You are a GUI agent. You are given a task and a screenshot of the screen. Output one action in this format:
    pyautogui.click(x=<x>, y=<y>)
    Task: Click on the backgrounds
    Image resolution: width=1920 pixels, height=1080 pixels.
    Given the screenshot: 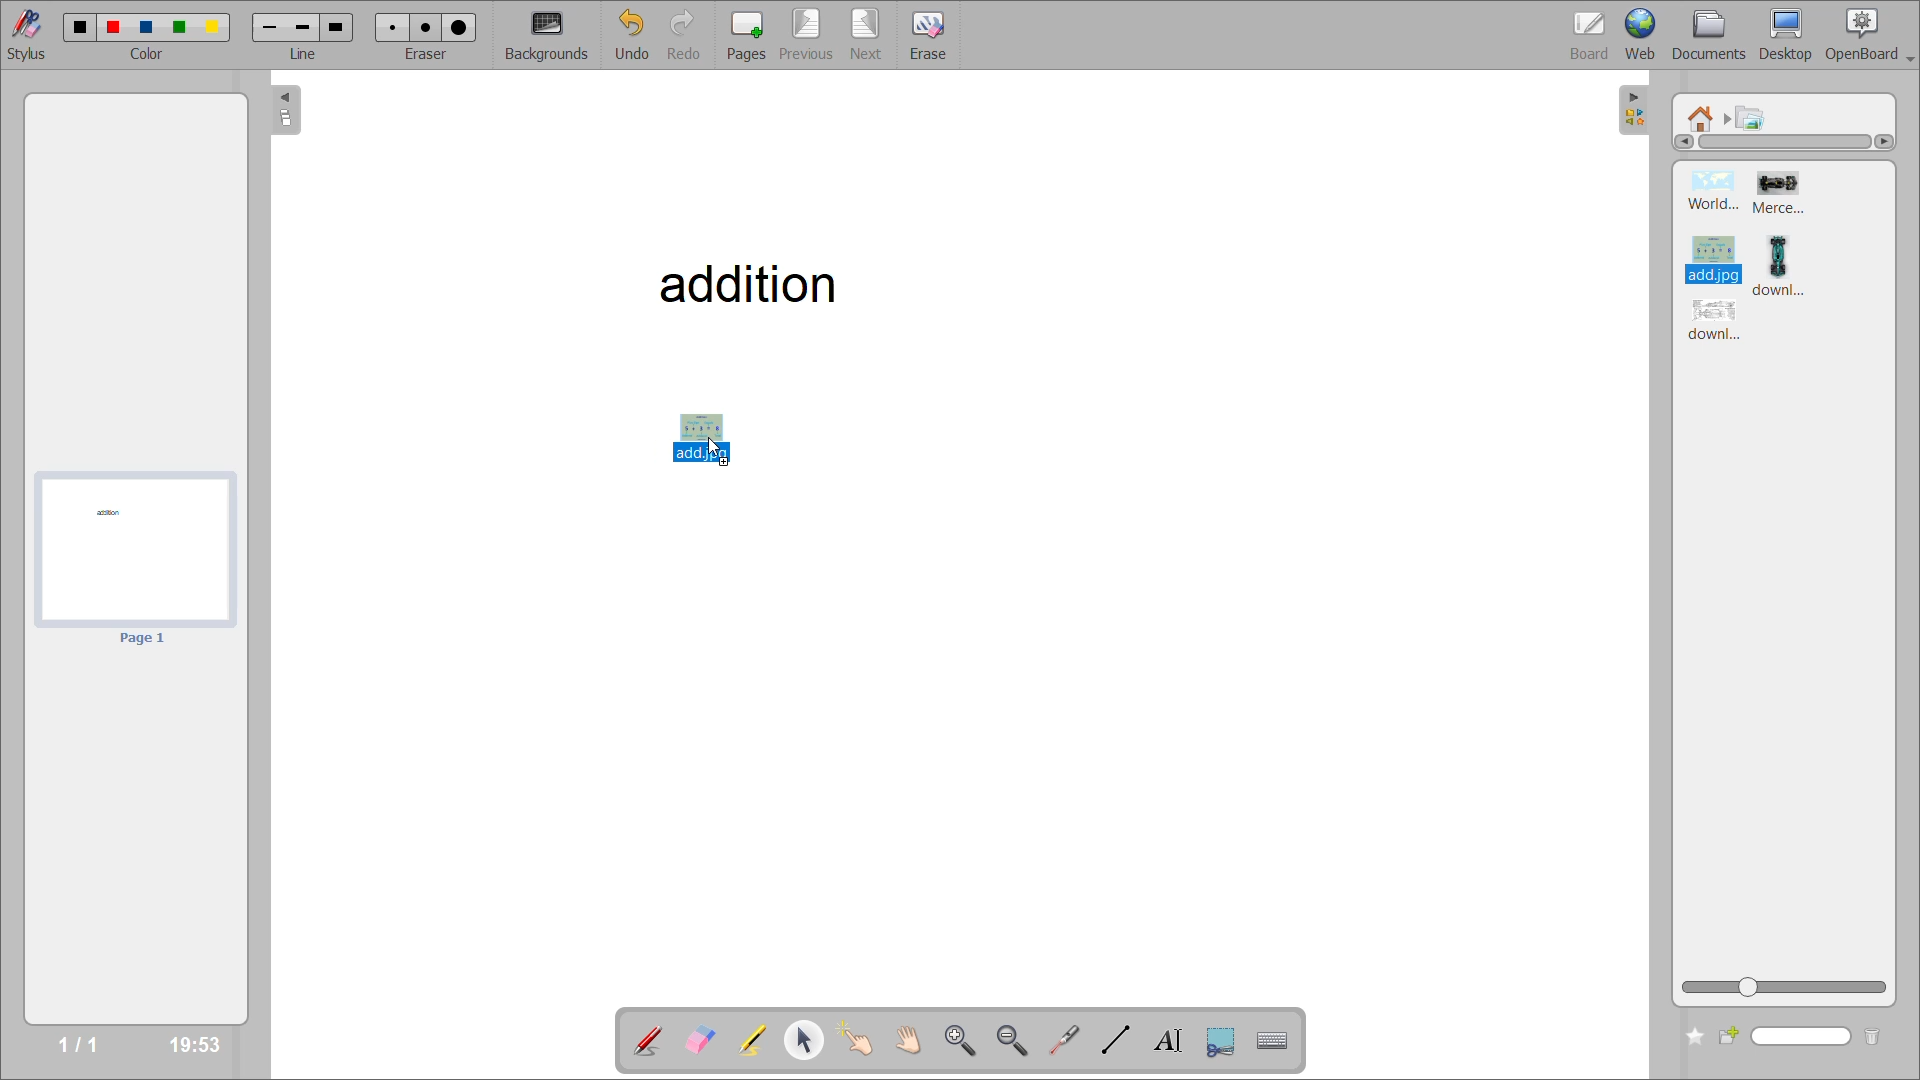 What is the action you would take?
    pyautogui.click(x=555, y=35)
    